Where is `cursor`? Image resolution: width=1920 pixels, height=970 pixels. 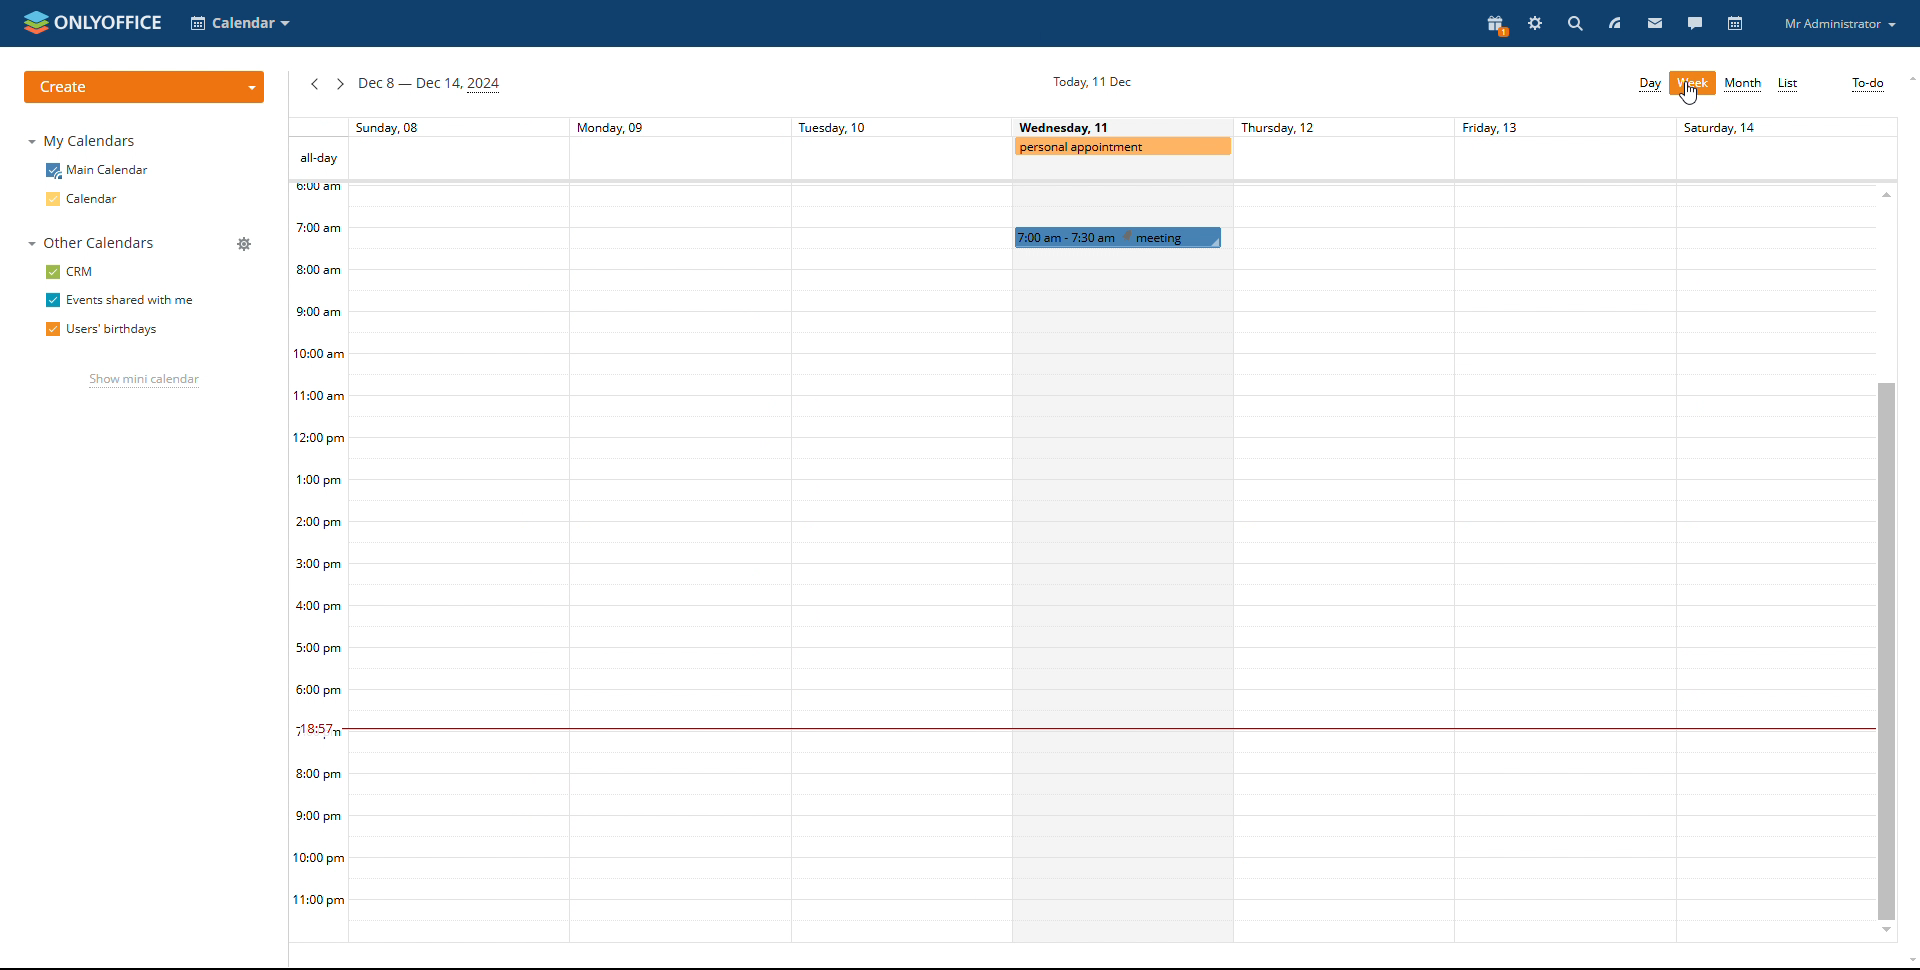 cursor is located at coordinates (1689, 94).